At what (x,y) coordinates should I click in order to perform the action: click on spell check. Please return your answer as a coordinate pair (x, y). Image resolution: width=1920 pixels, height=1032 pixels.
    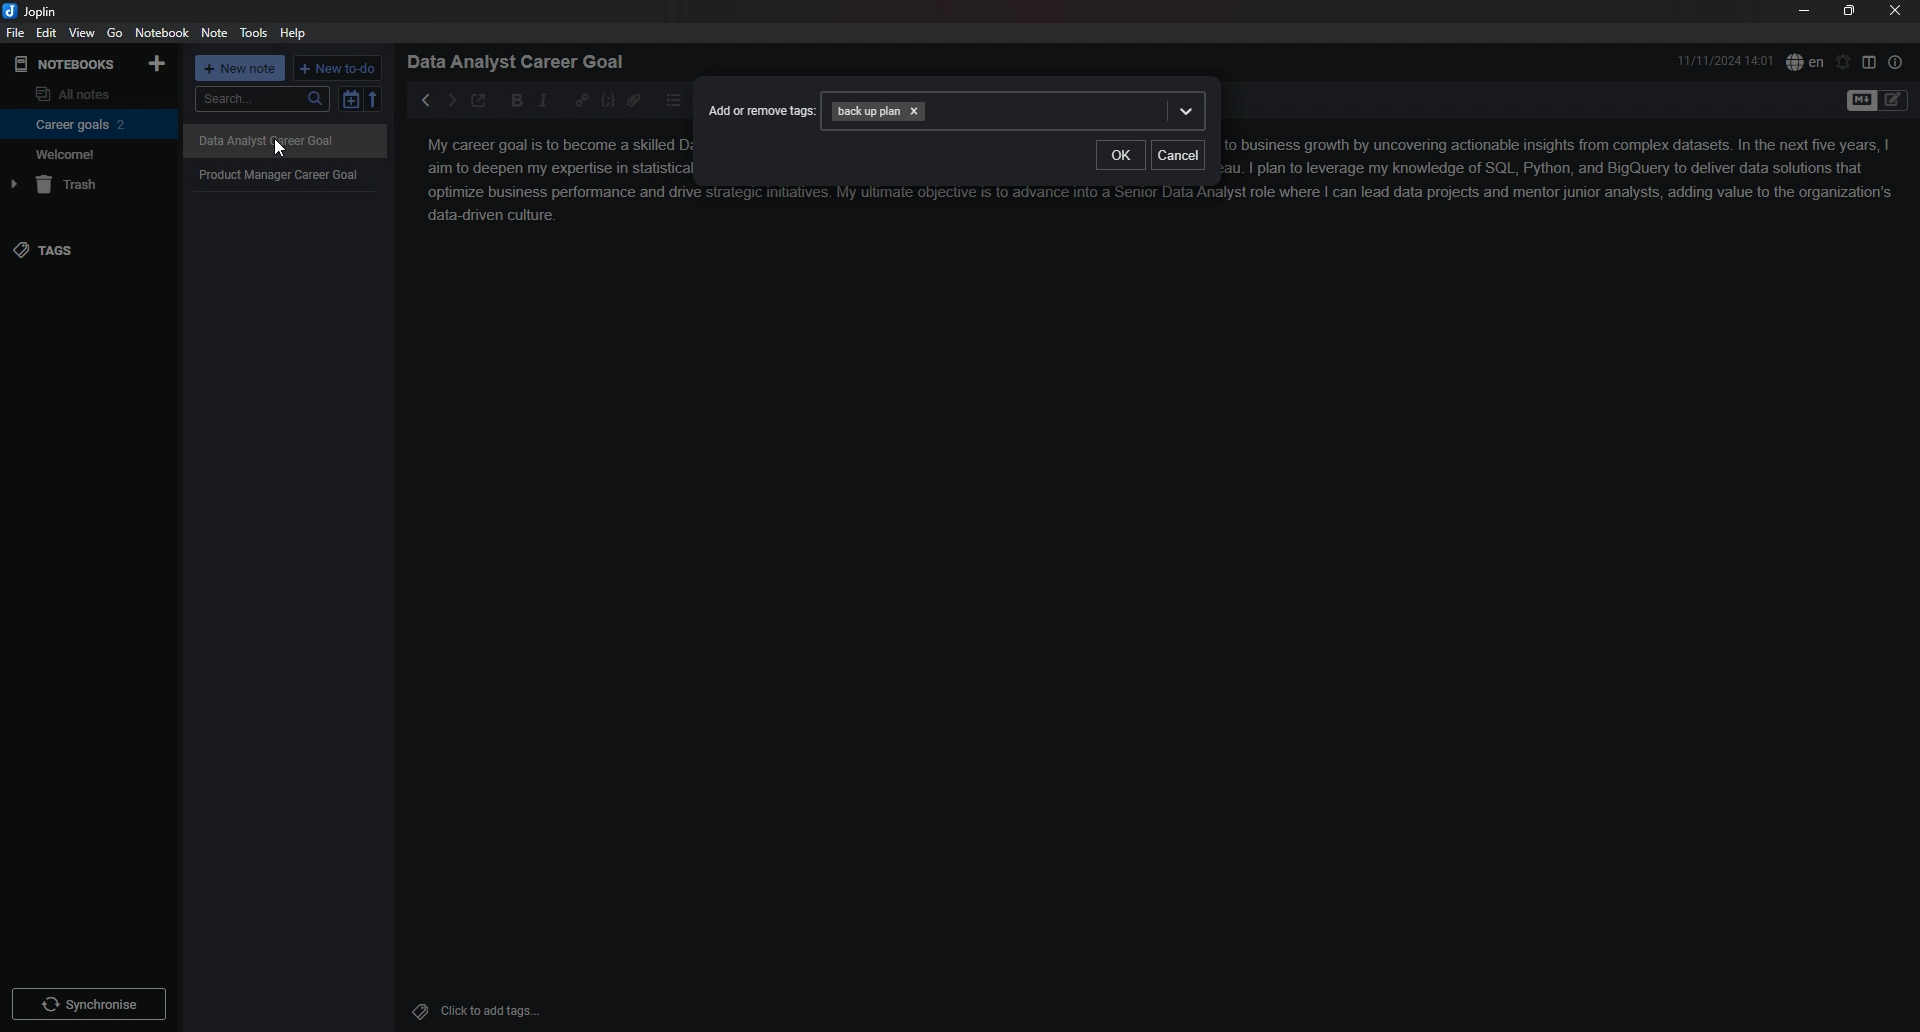
    Looking at the image, I should click on (1805, 62).